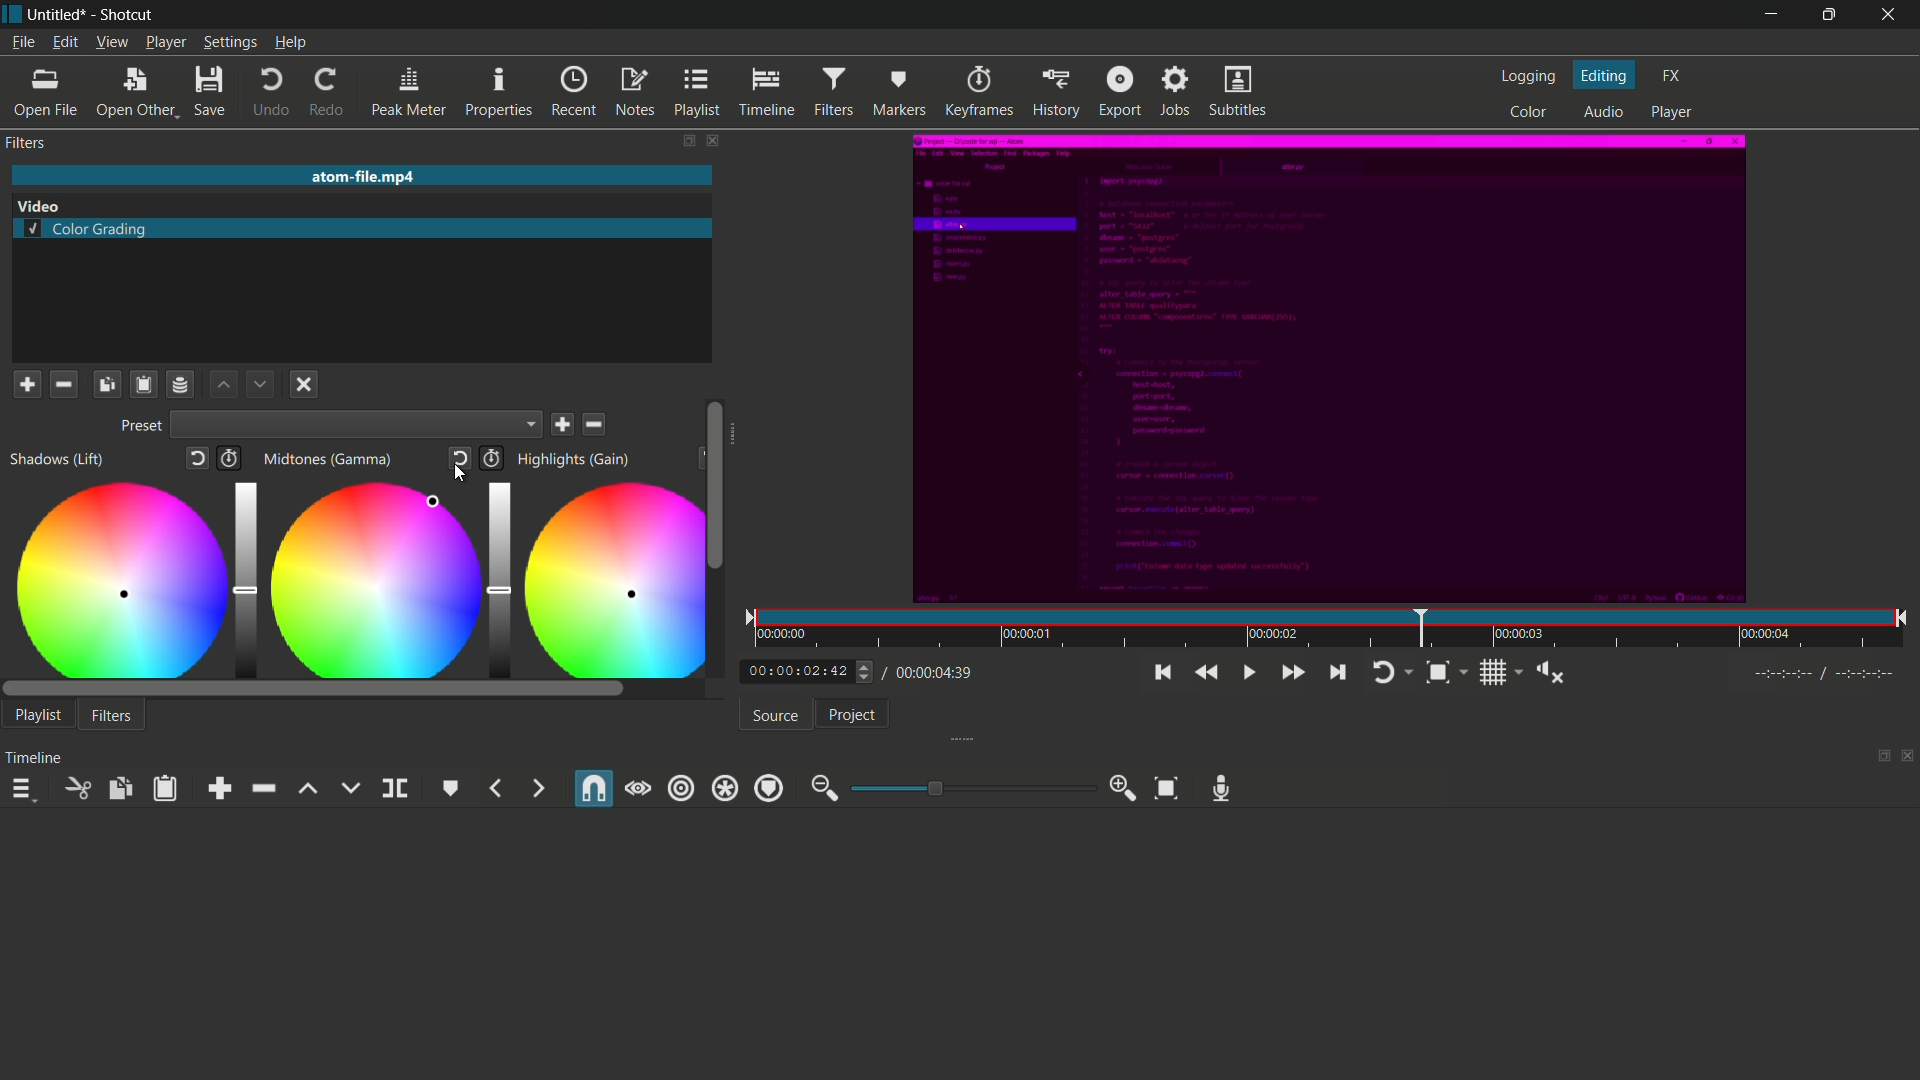 The image size is (1920, 1080). What do you see at coordinates (395, 789) in the screenshot?
I see `split at playhead` at bounding box center [395, 789].